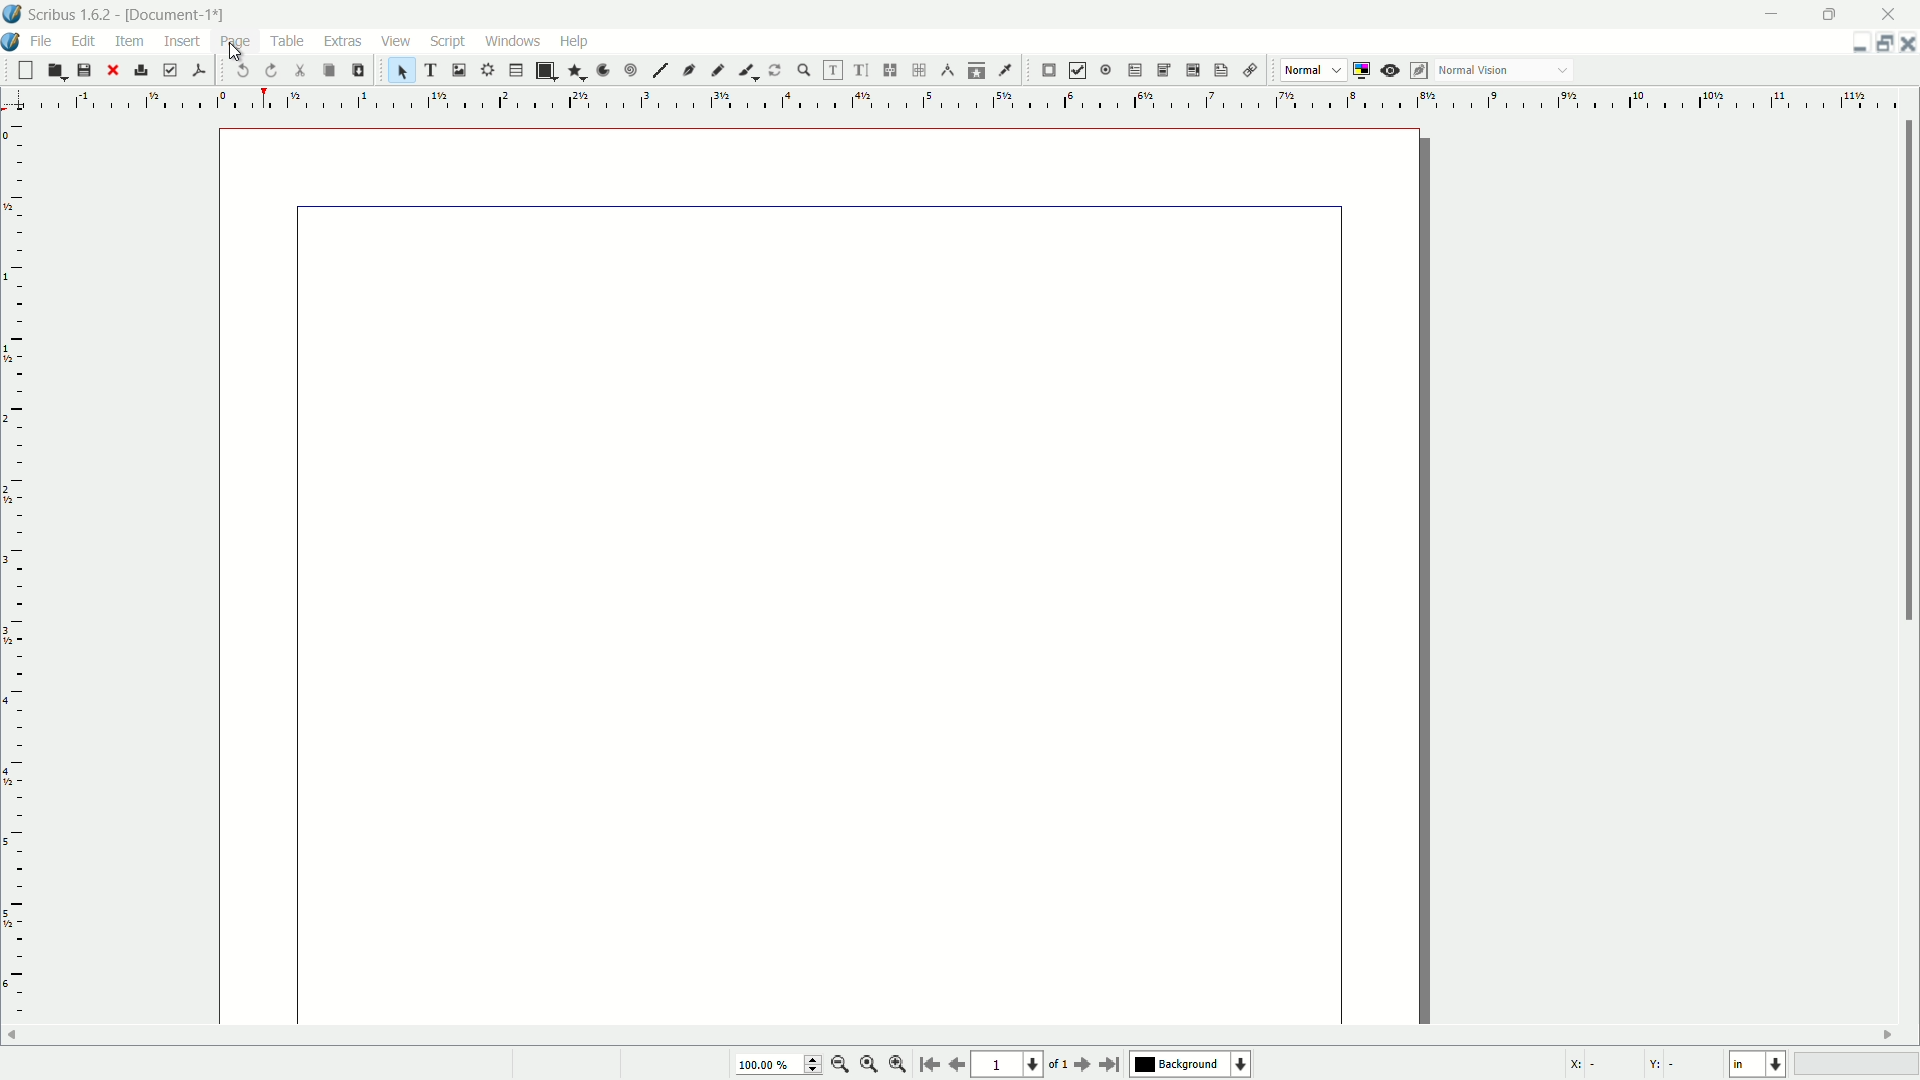 This screenshot has width=1920, height=1080. What do you see at coordinates (235, 56) in the screenshot?
I see `cursor` at bounding box center [235, 56].